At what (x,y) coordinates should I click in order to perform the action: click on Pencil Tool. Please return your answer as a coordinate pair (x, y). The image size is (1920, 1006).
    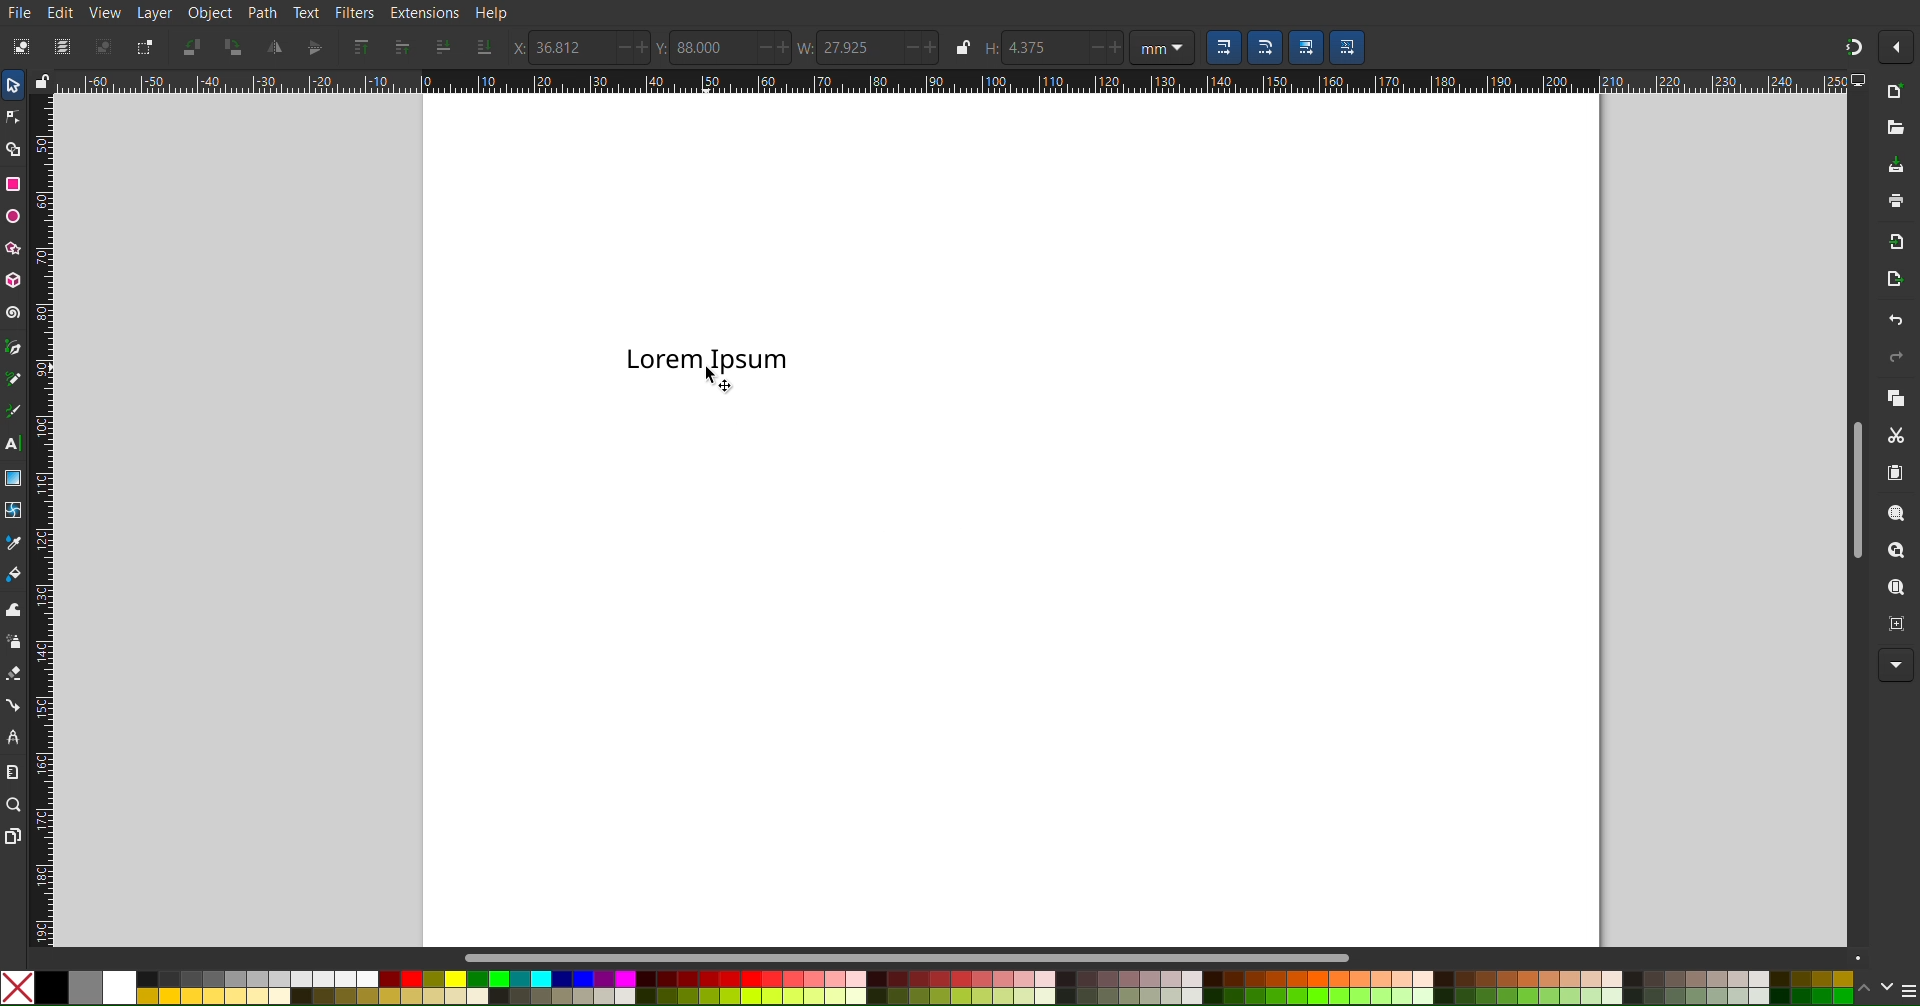
    Looking at the image, I should click on (14, 379).